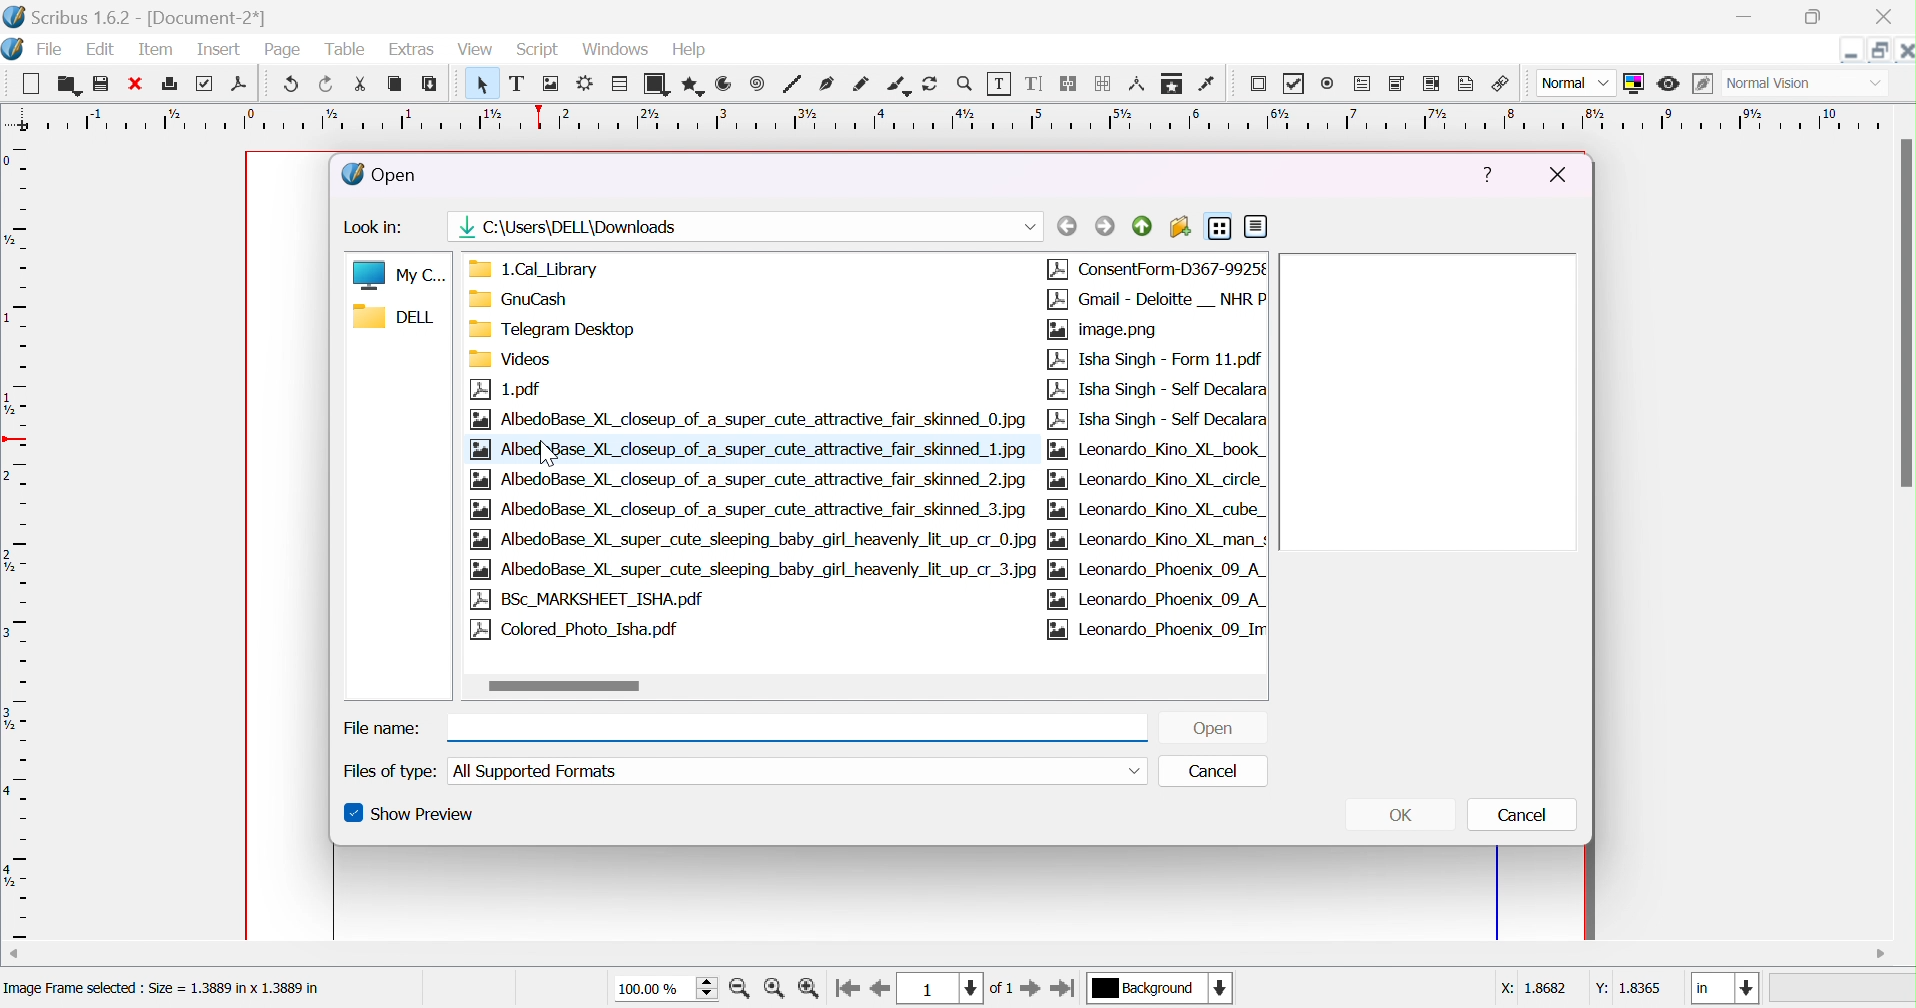  Describe the element at coordinates (965, 83) in the screenshot. I see `zoom in/out` at that location.